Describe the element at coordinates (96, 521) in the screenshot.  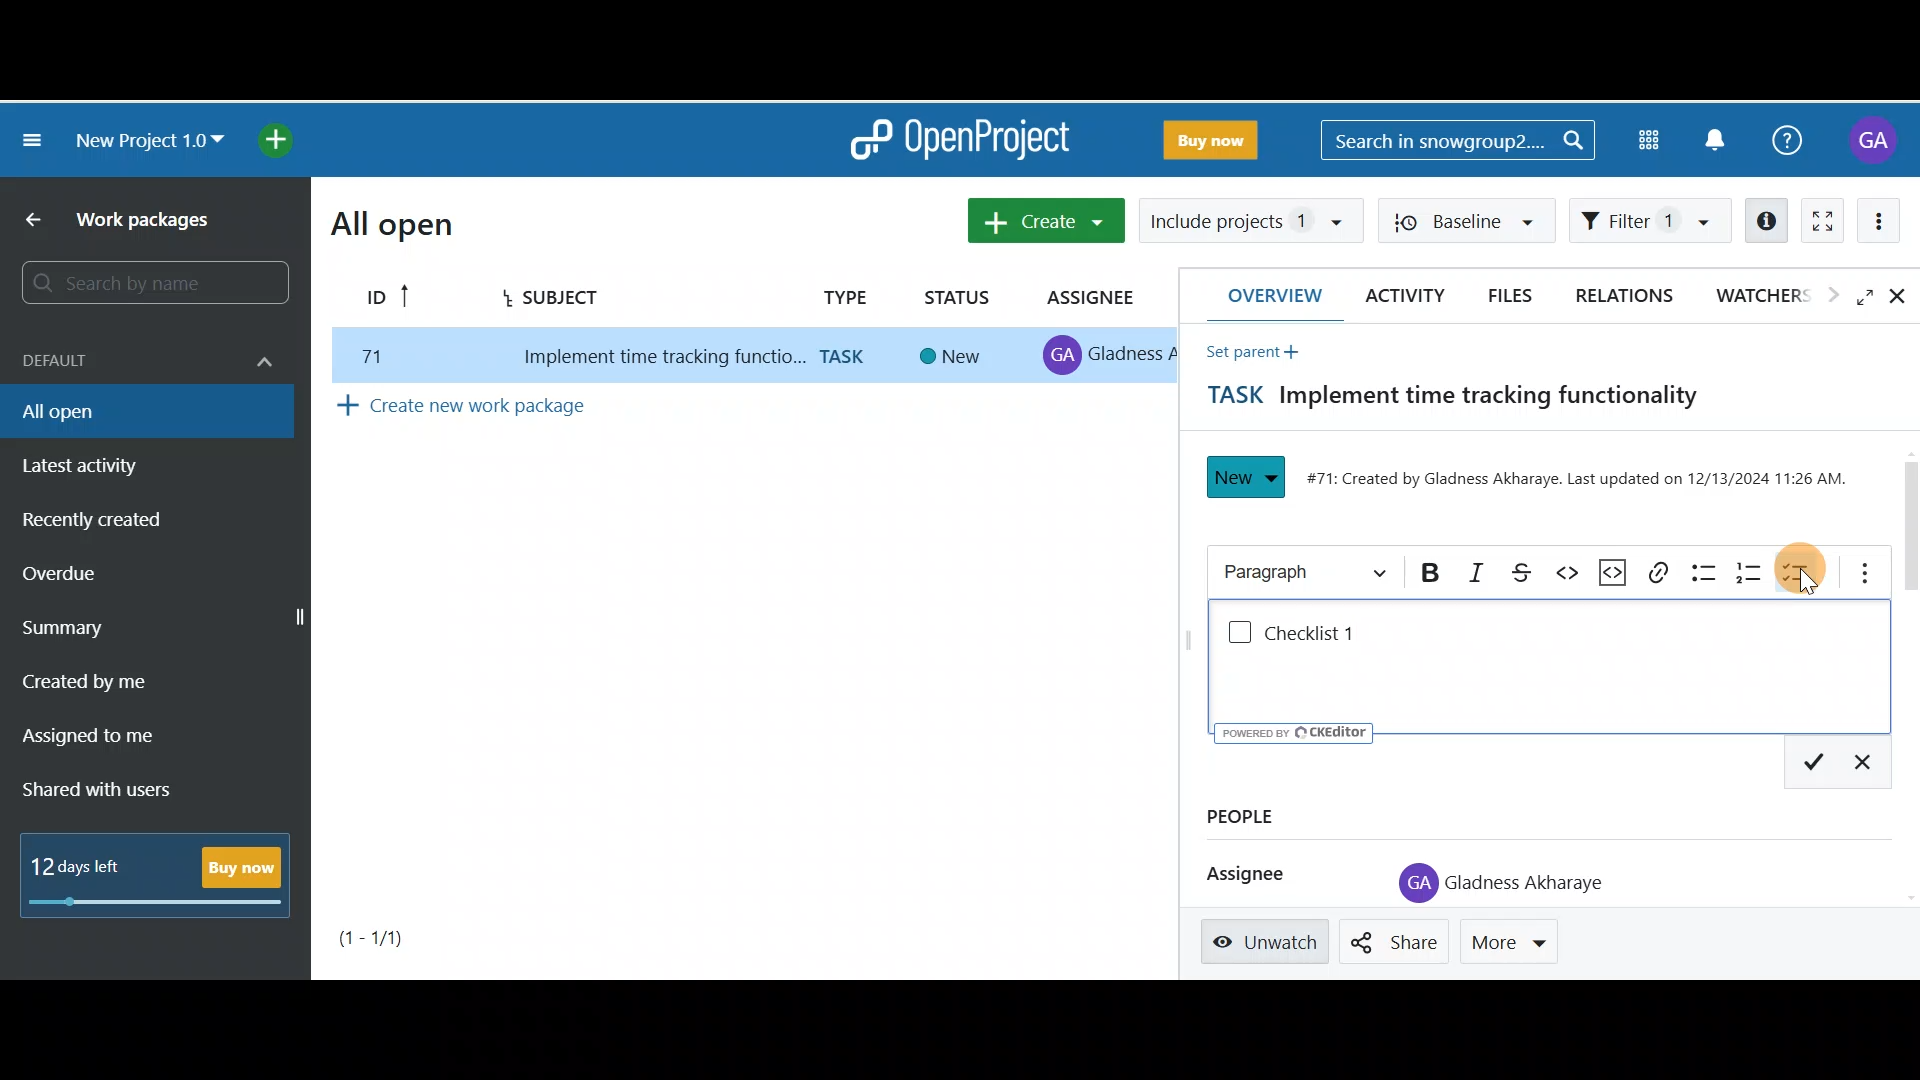
I see `Recently created` at that location.